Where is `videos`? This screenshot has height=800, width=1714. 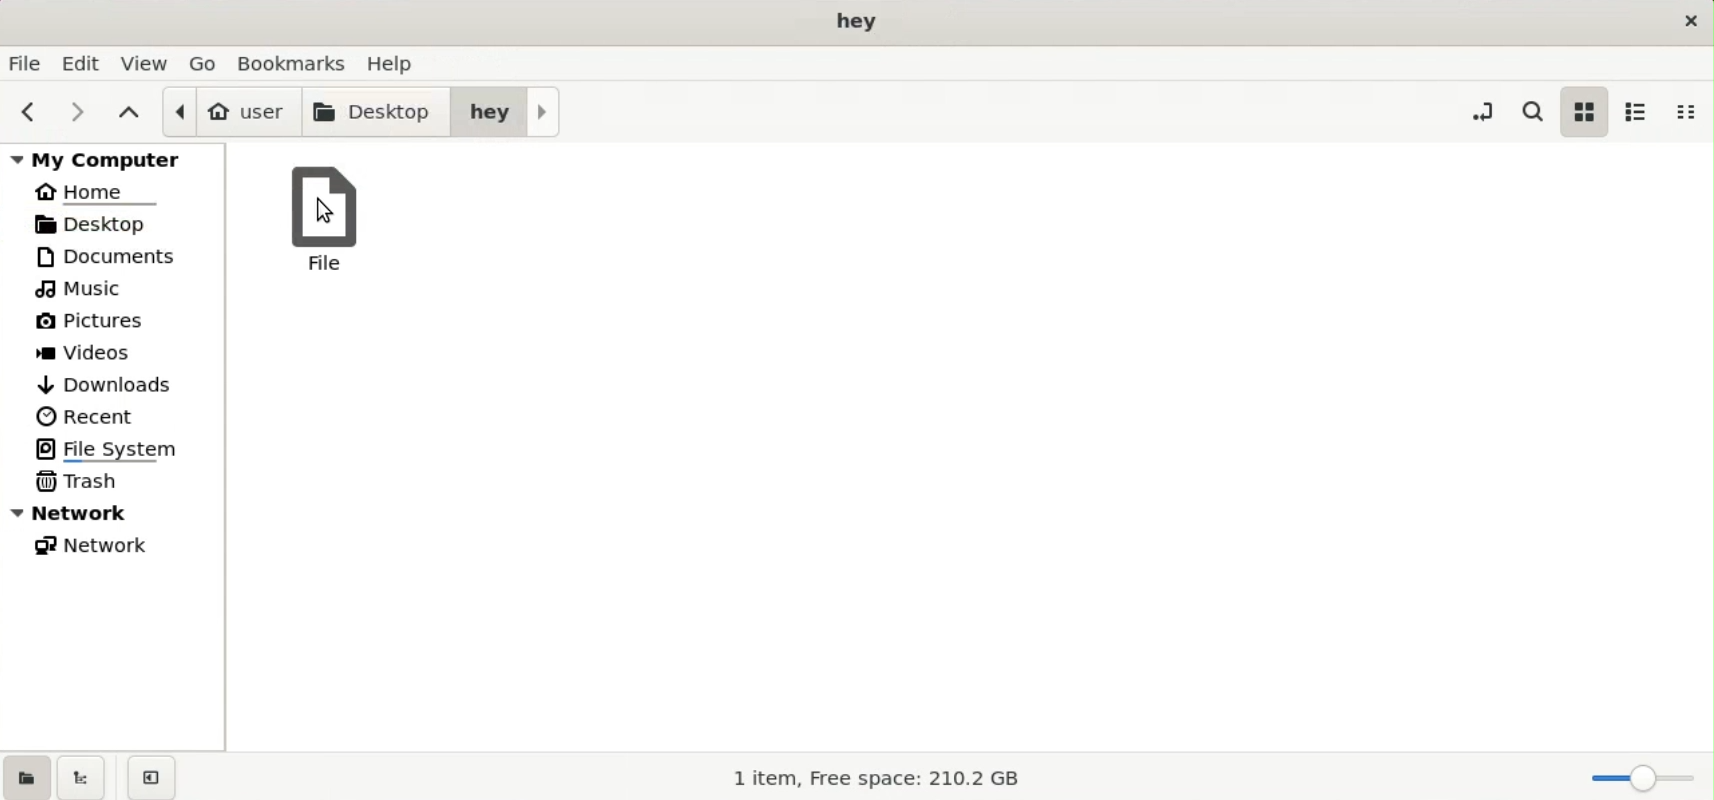
videos is located at coordinates (91, 355).